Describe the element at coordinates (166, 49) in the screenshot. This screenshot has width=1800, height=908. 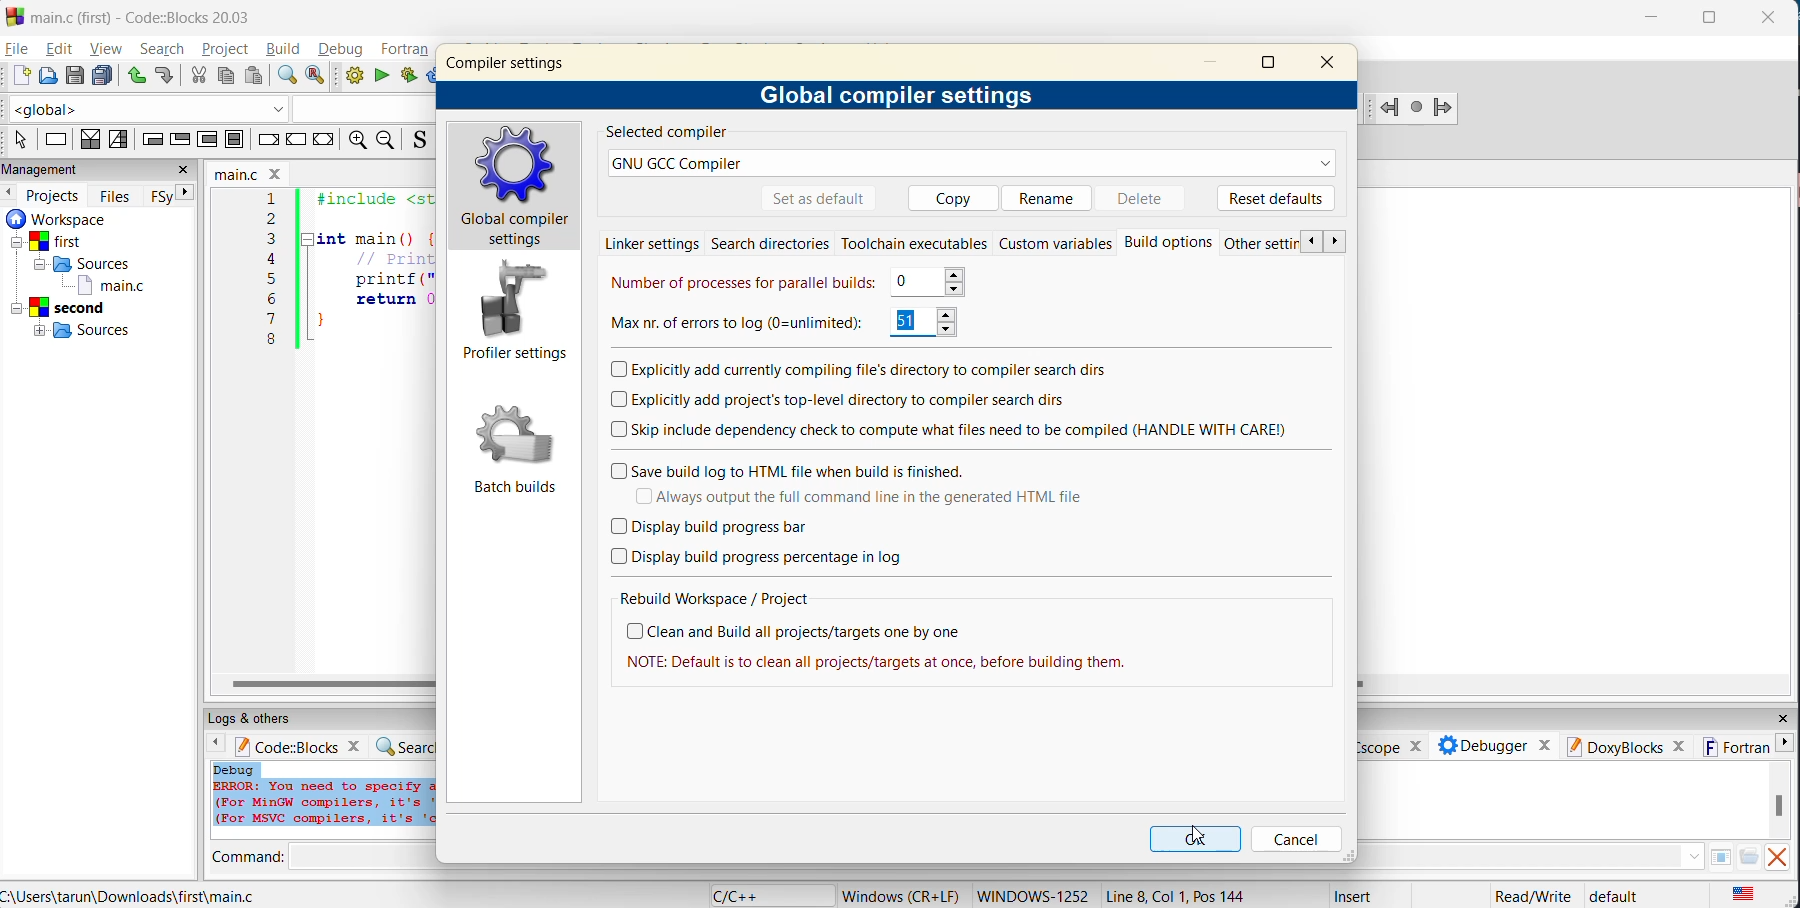
I see `search` at that location.